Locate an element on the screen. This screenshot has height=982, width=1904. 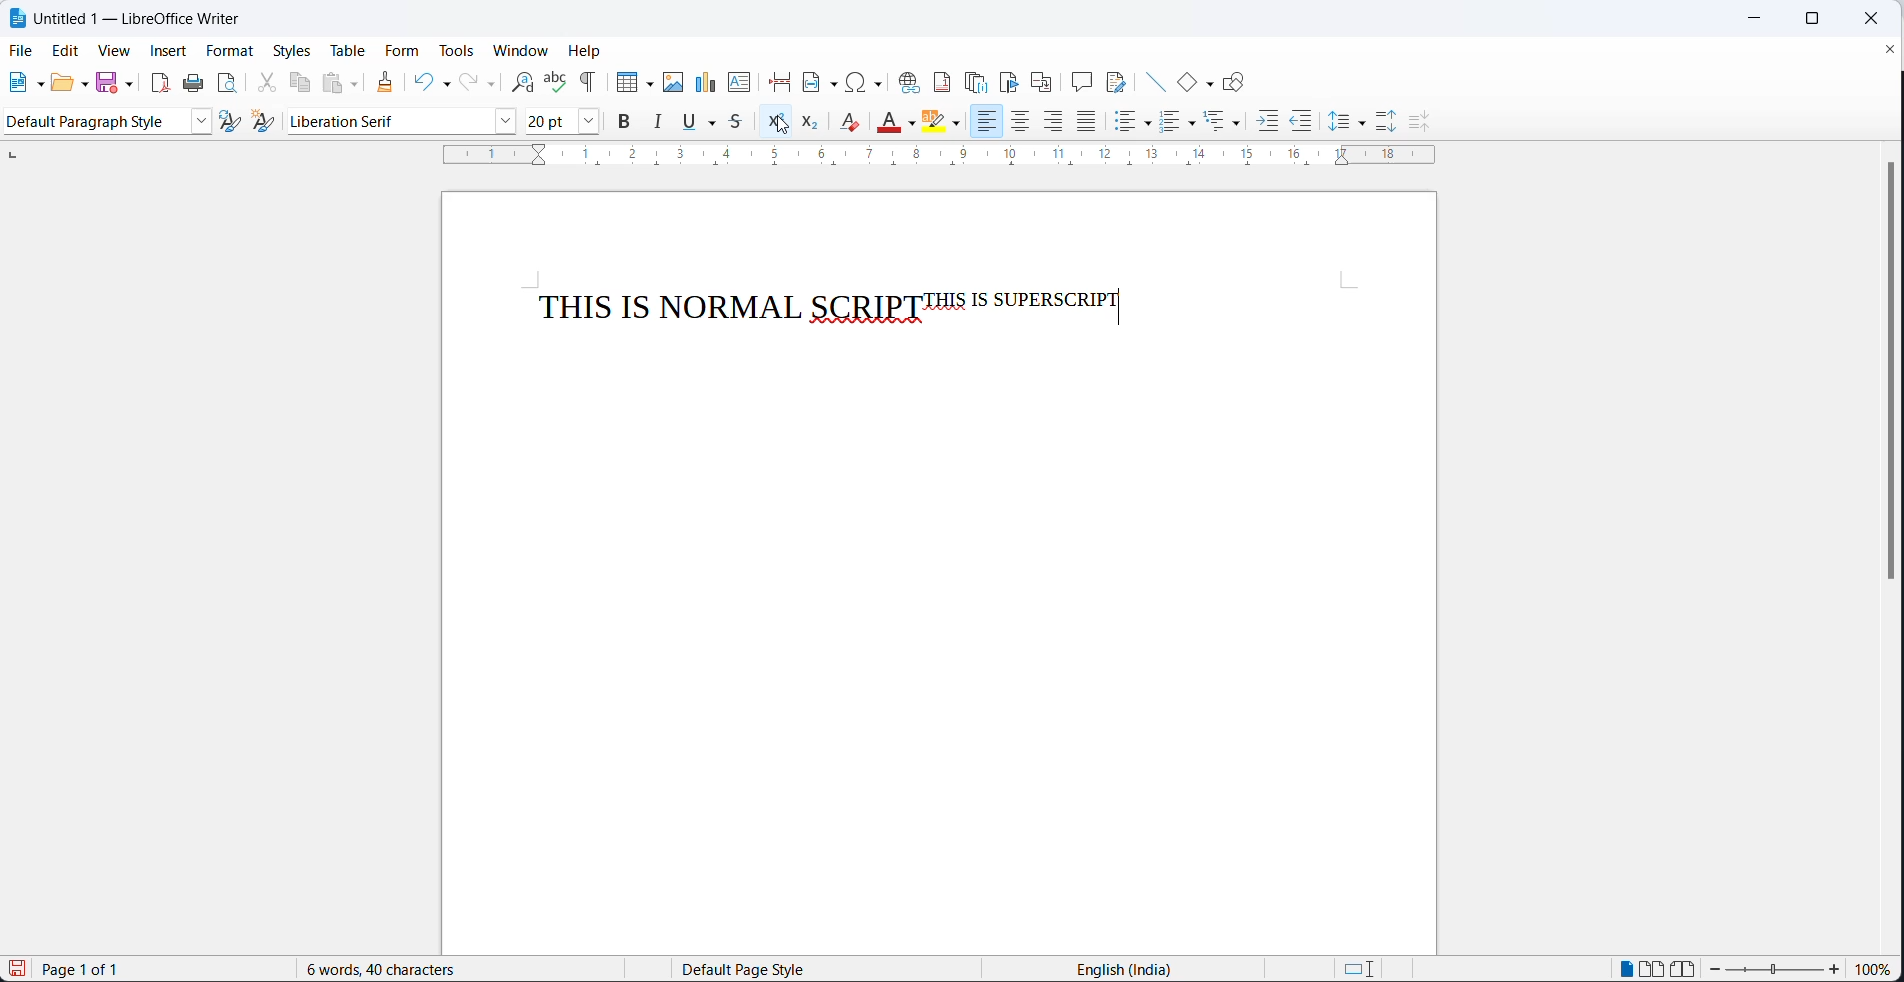
line spacing options is located at coordinates (1362, 124).